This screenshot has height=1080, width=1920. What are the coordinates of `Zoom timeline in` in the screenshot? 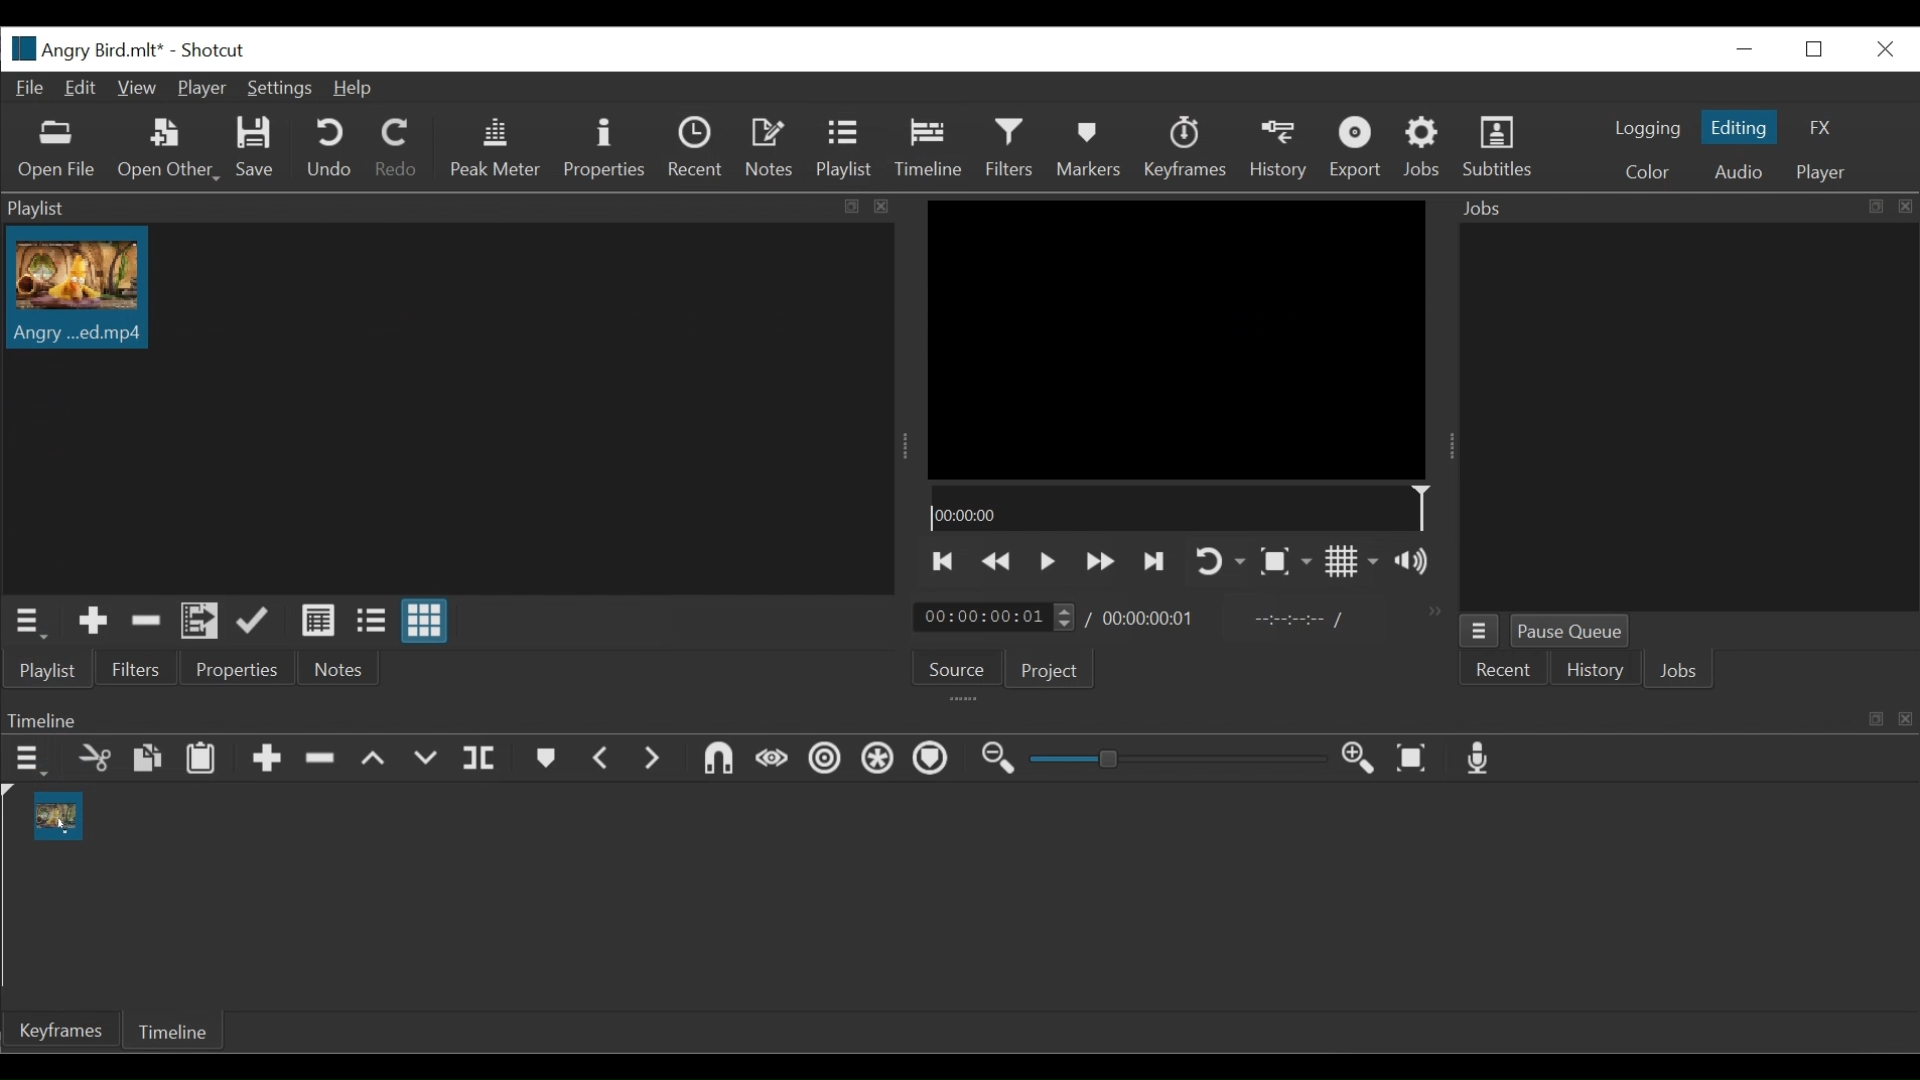 It's located at (1361, 761).